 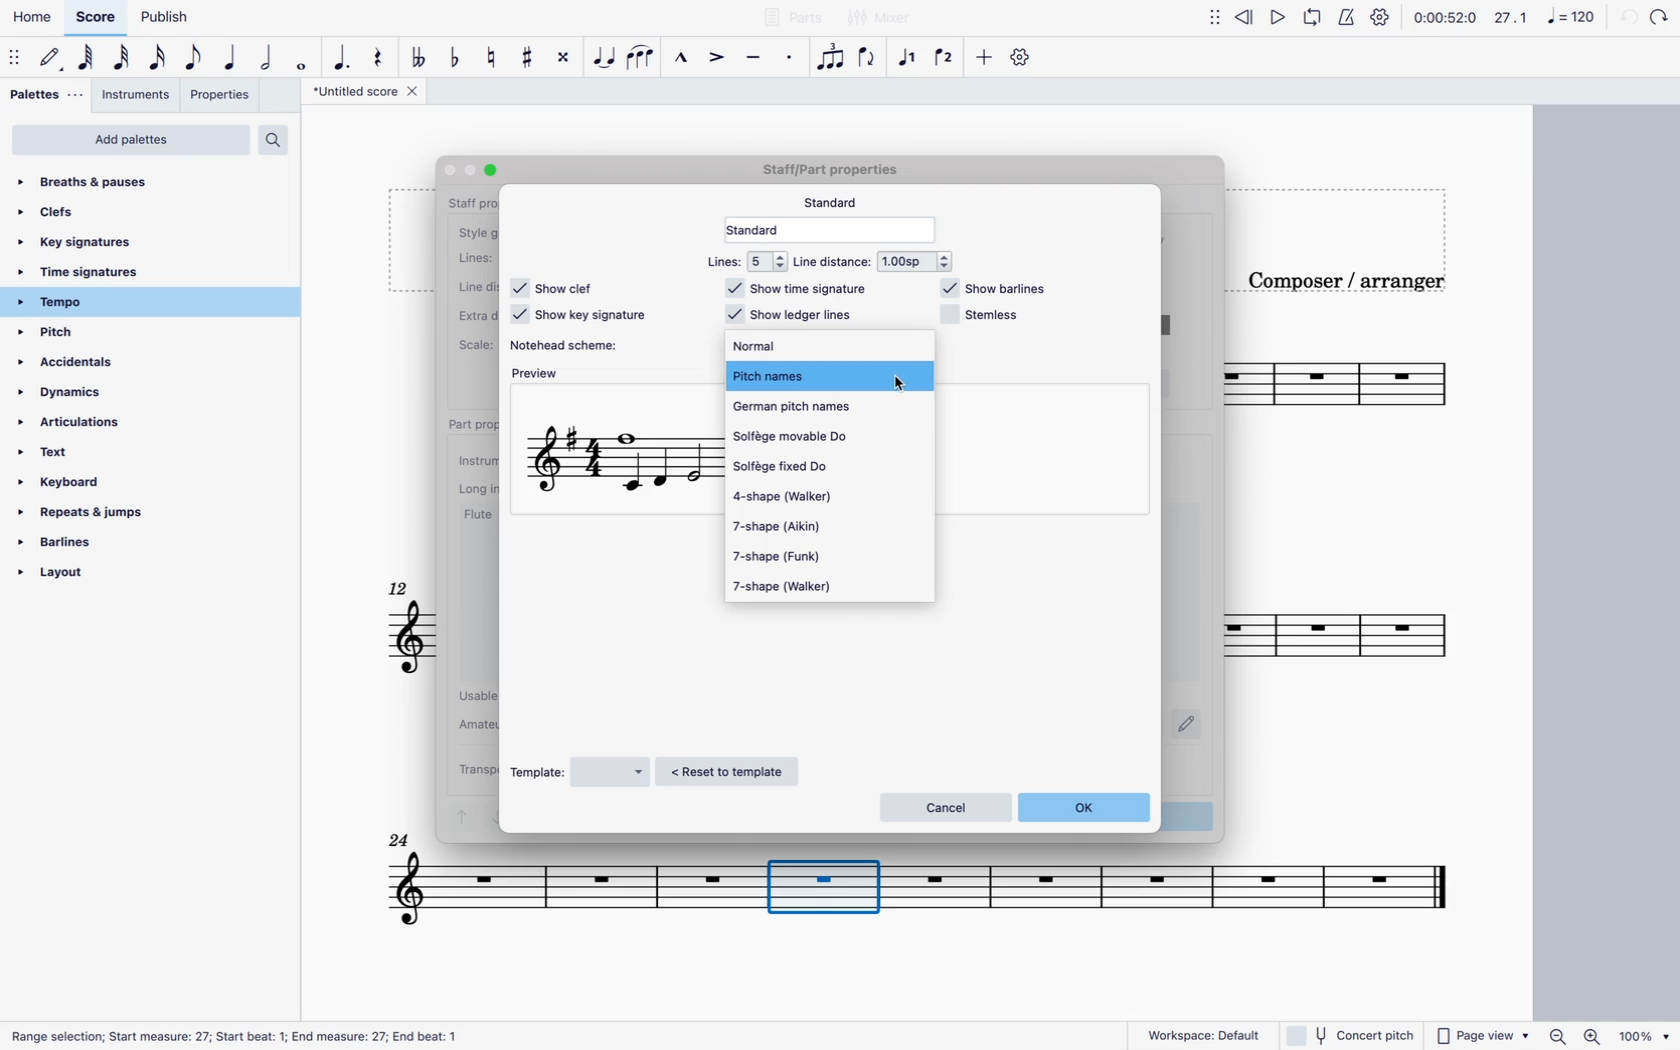 I want to click on , so click(x=1663, y=17).